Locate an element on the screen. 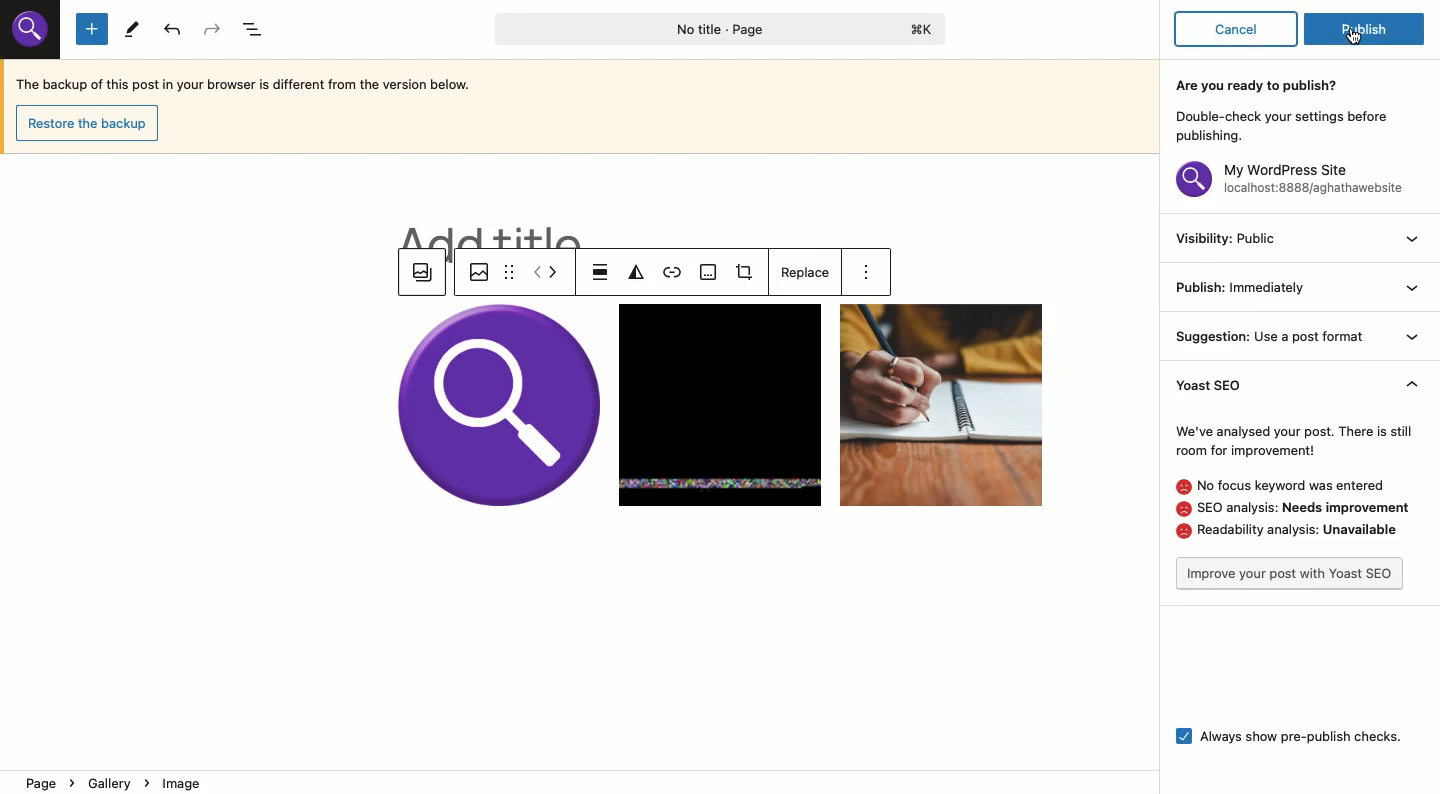  Duo filter is located at coordinates (636, 274).